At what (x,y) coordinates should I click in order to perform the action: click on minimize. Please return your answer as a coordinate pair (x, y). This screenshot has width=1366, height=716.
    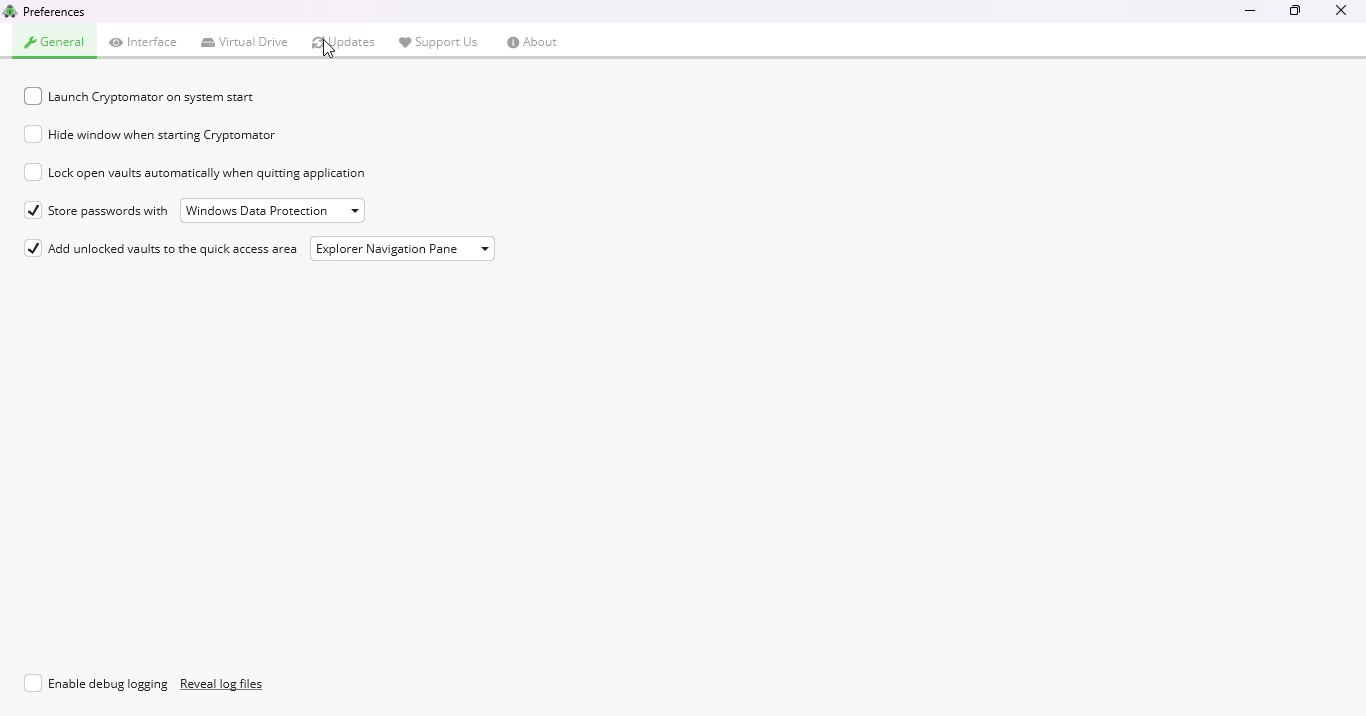
    Looking at the image, I should click on (1251, 12).